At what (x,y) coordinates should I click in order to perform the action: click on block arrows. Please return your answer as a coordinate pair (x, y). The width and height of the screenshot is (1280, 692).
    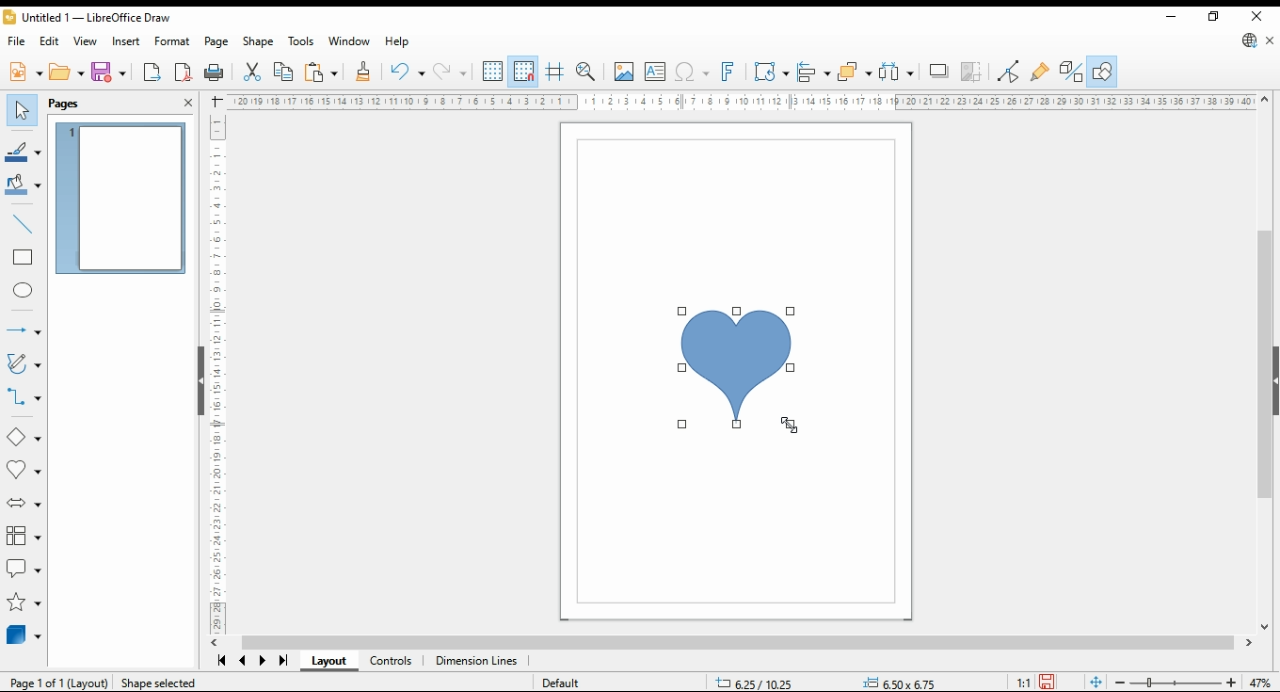
    Looking at the image, I should click on (22, 505).